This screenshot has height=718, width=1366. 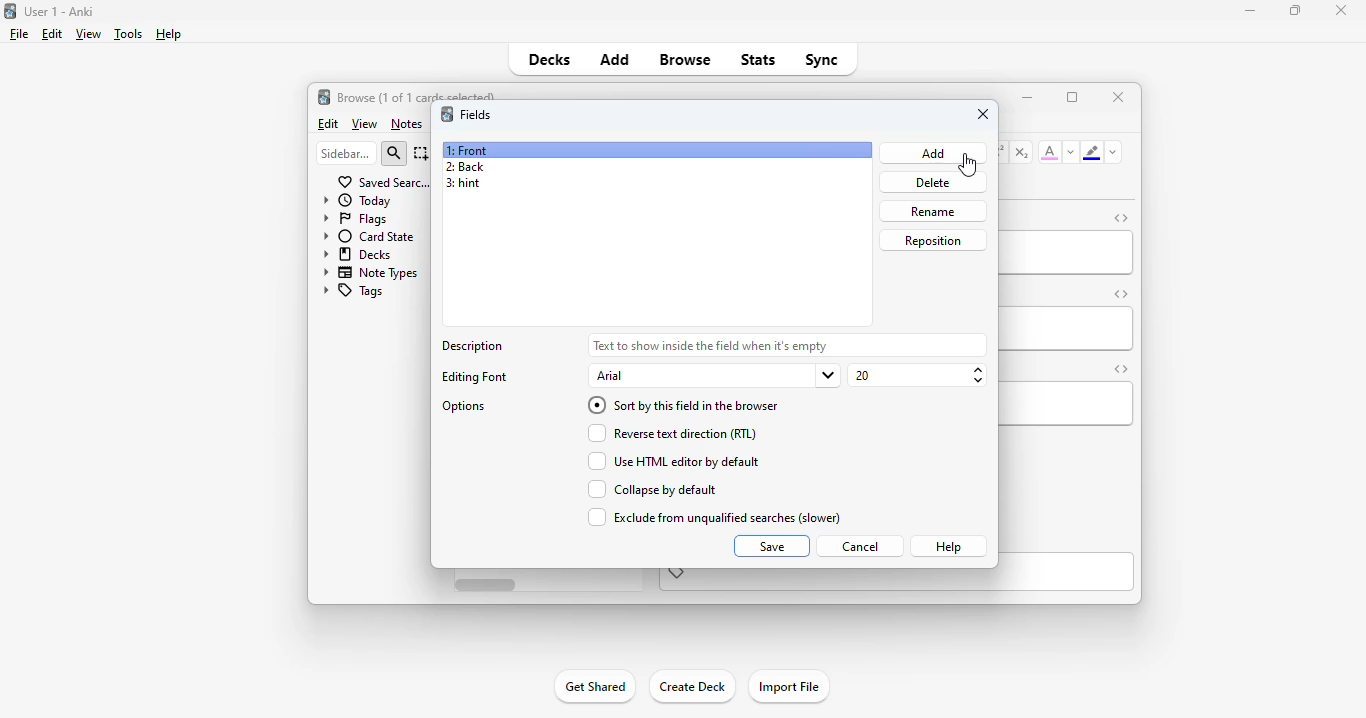 What do you see at coordinates (788, 687) in the screenshot?
I see `import file` at bounding box center [788, 687].